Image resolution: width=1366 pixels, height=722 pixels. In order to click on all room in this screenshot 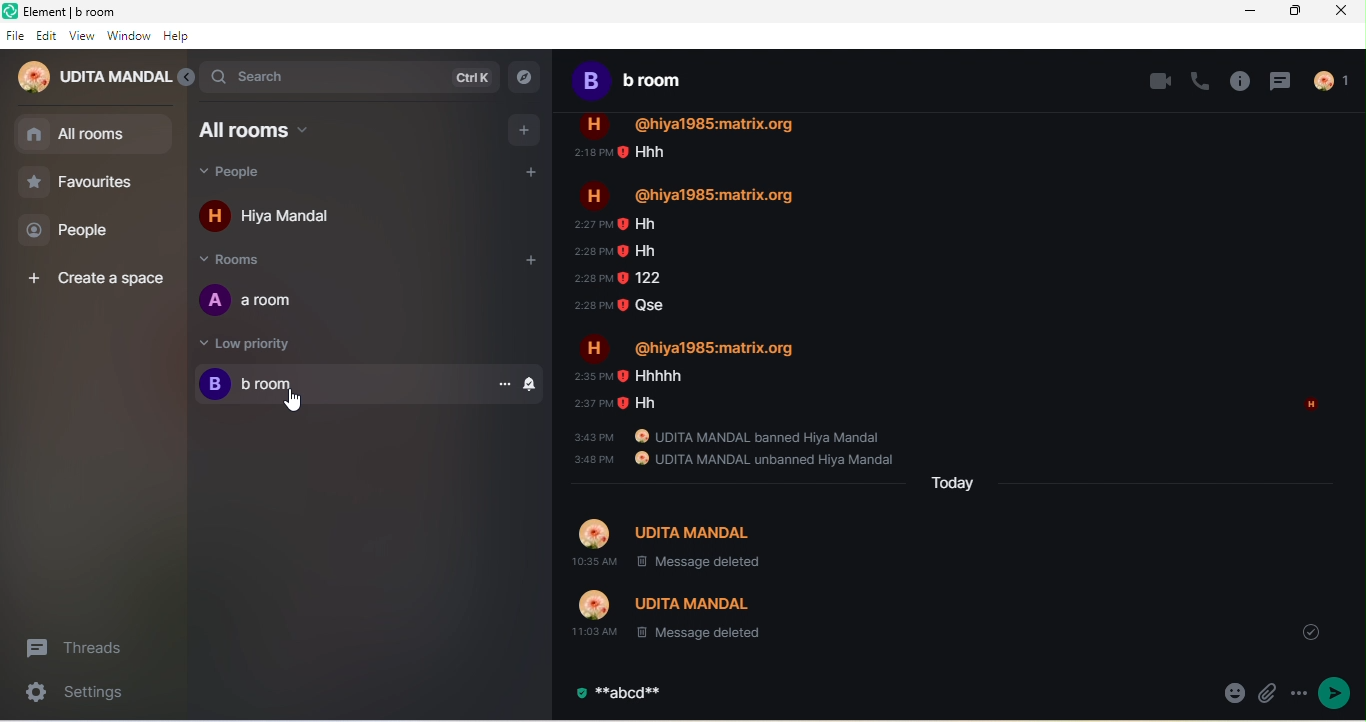, I will do `click(94, 135)`.